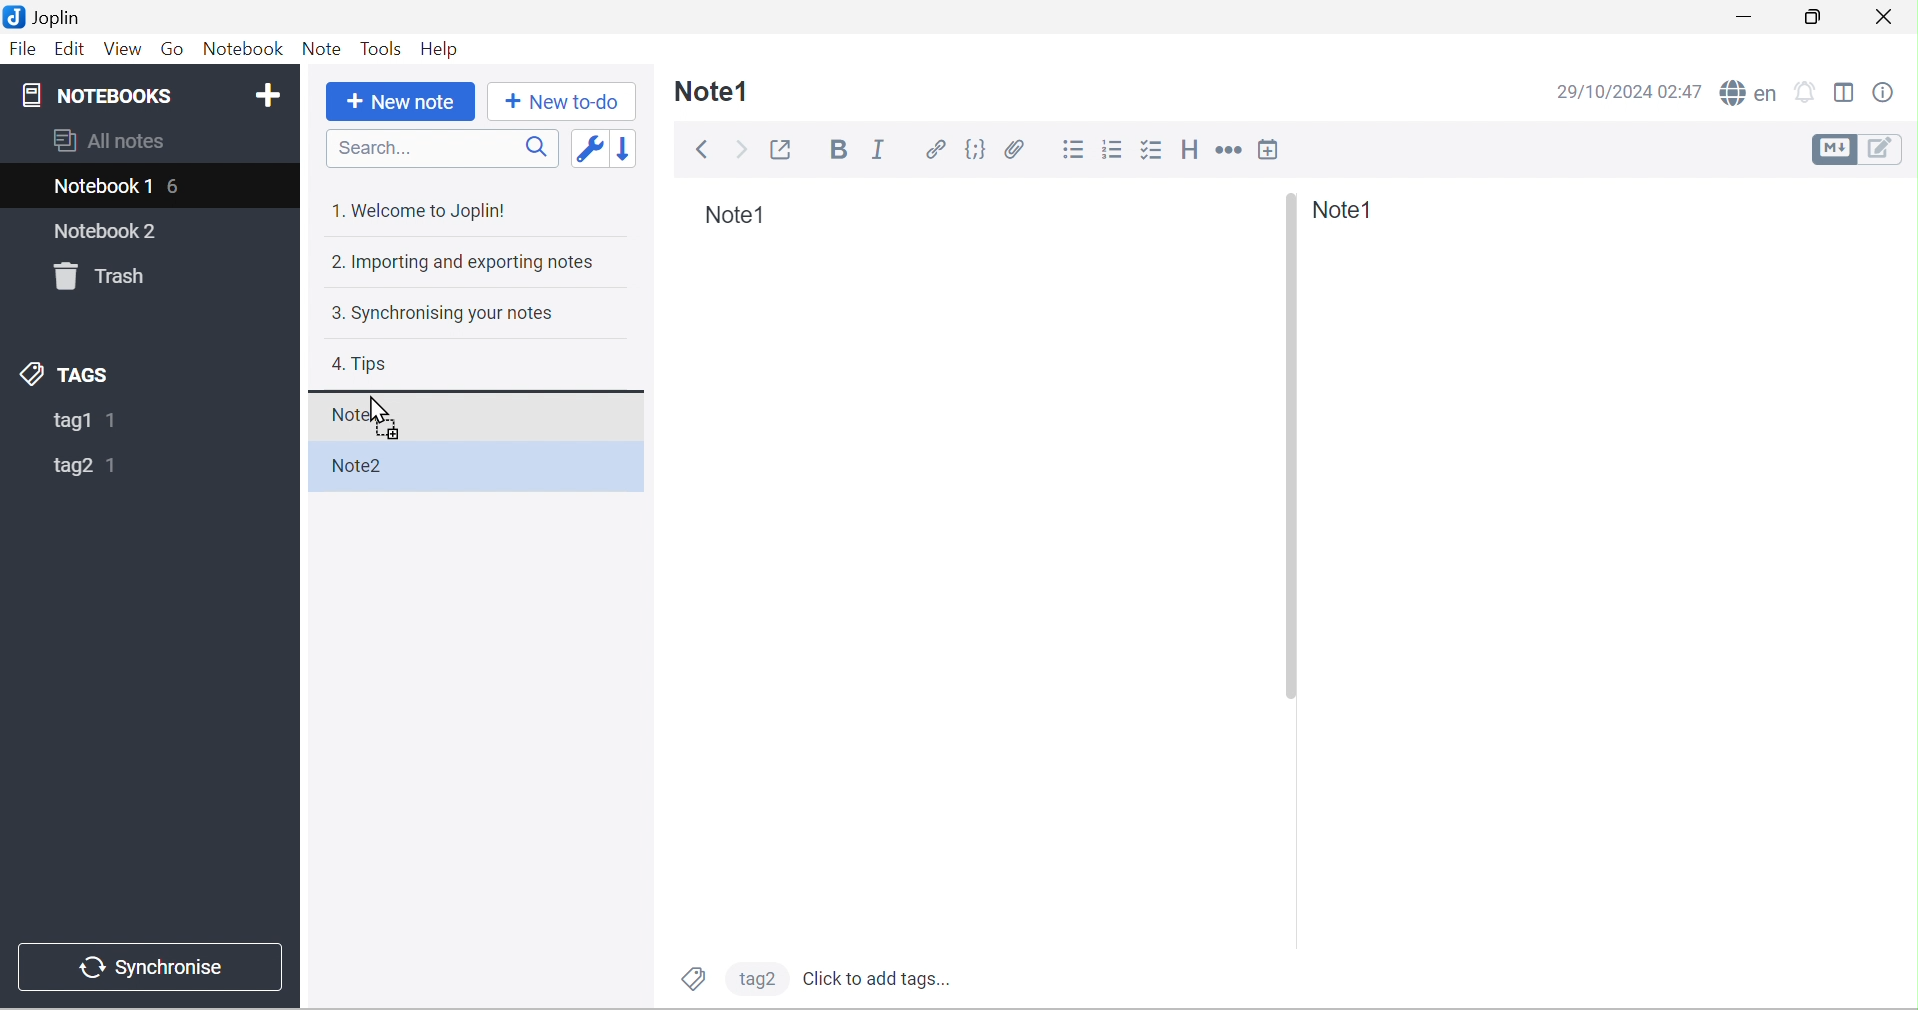 The width and height of the screenshot is (1918, 1010). I want to click on Help, so click(447, 51).